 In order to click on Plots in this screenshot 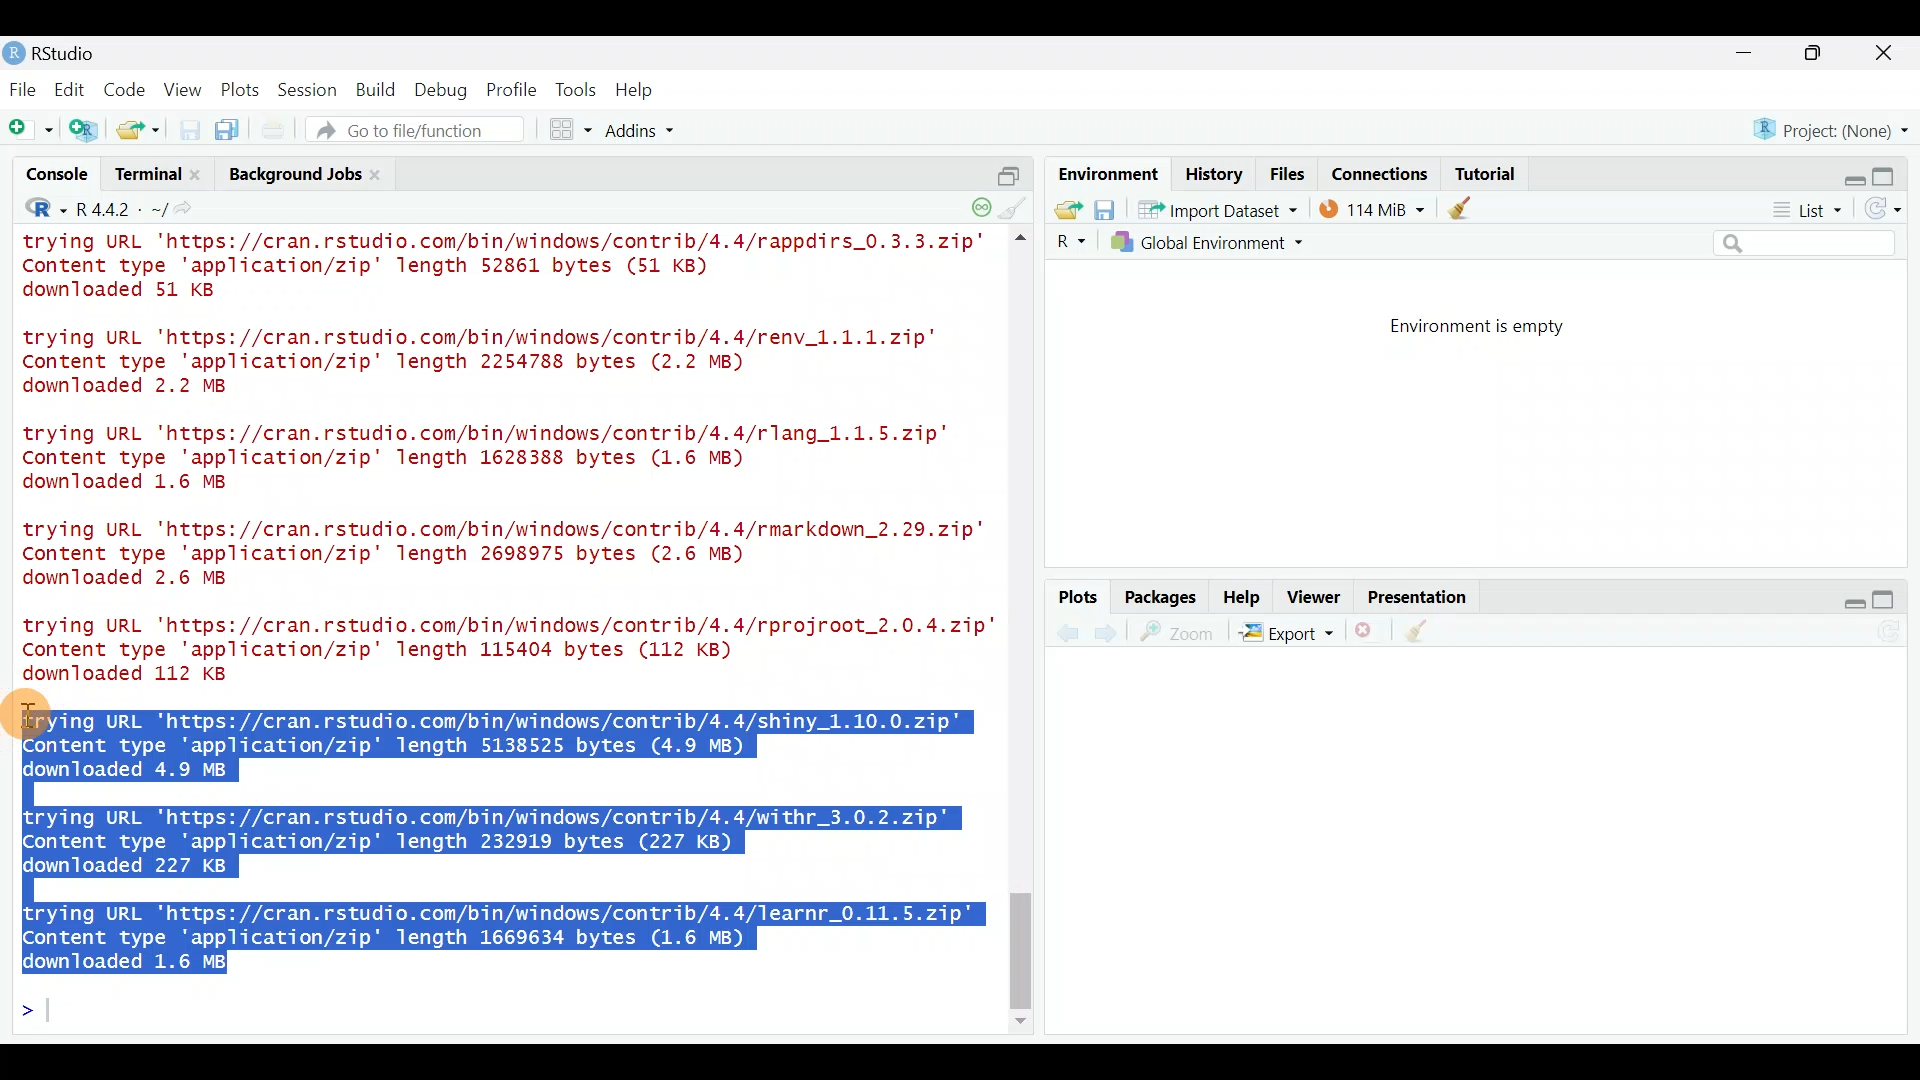, I will do `click(241, 86)`.